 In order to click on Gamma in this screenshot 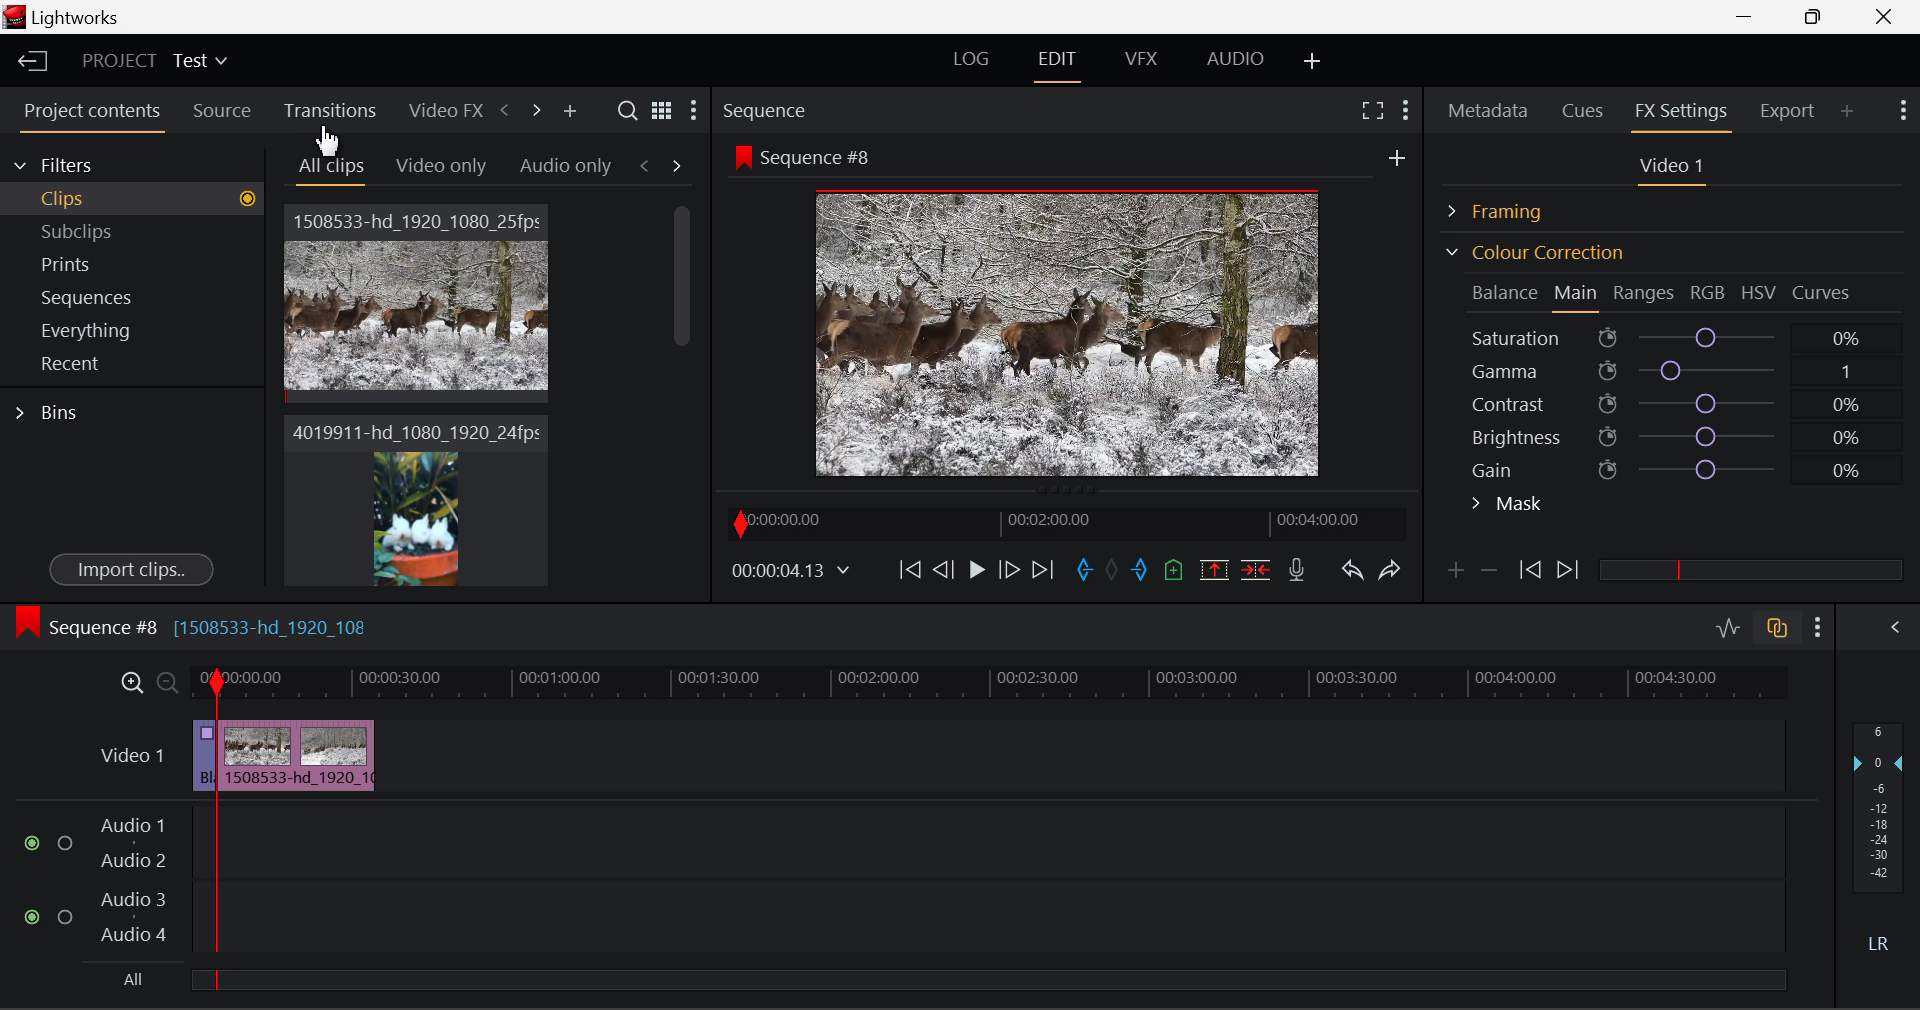, I will do `click(1676, 371)`.